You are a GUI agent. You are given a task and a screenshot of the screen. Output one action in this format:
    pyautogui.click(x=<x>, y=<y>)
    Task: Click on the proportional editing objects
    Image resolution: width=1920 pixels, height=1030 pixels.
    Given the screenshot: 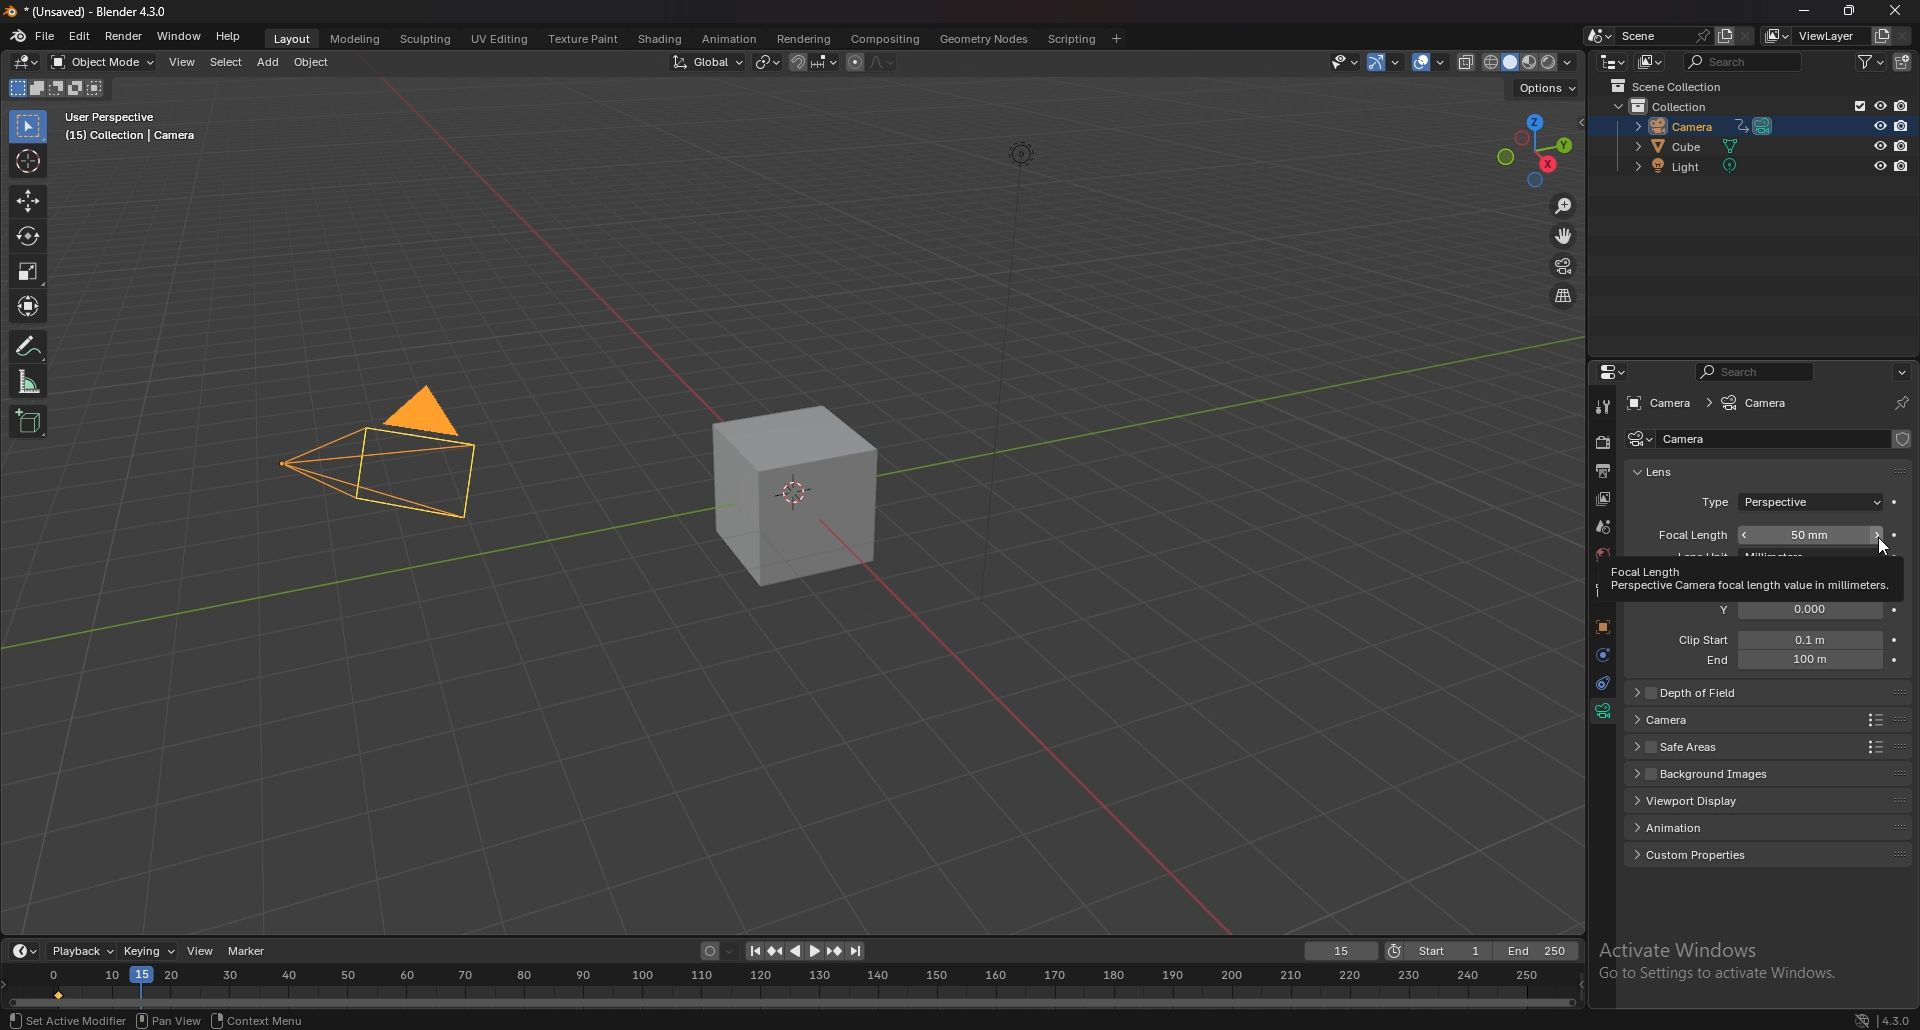 What is the action you would take?
    pyautogui.click(x=851, y=62)
    